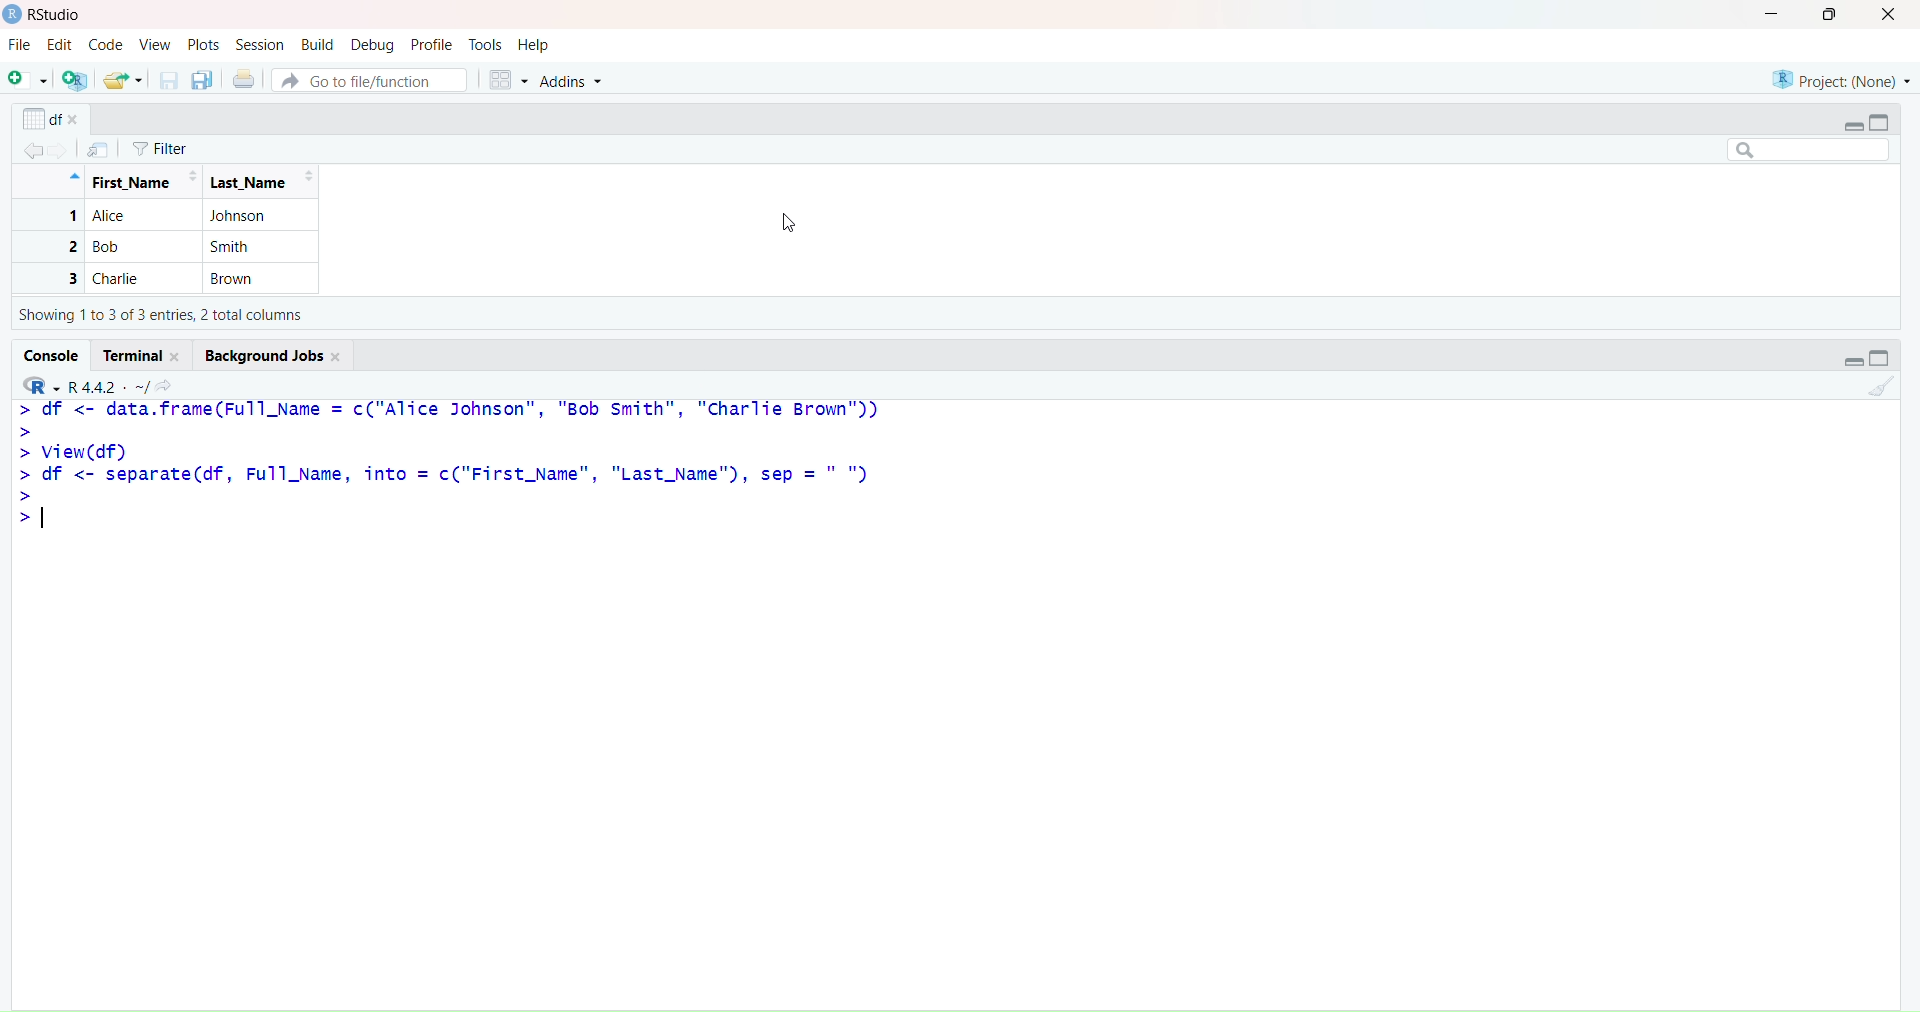 This screenshot has width=1920, height=1012. What do you see at coordinates (125, 80) in the screenshot?
I see `Open an existing file (Ctrl + O)` at bounding box center [125, 80].